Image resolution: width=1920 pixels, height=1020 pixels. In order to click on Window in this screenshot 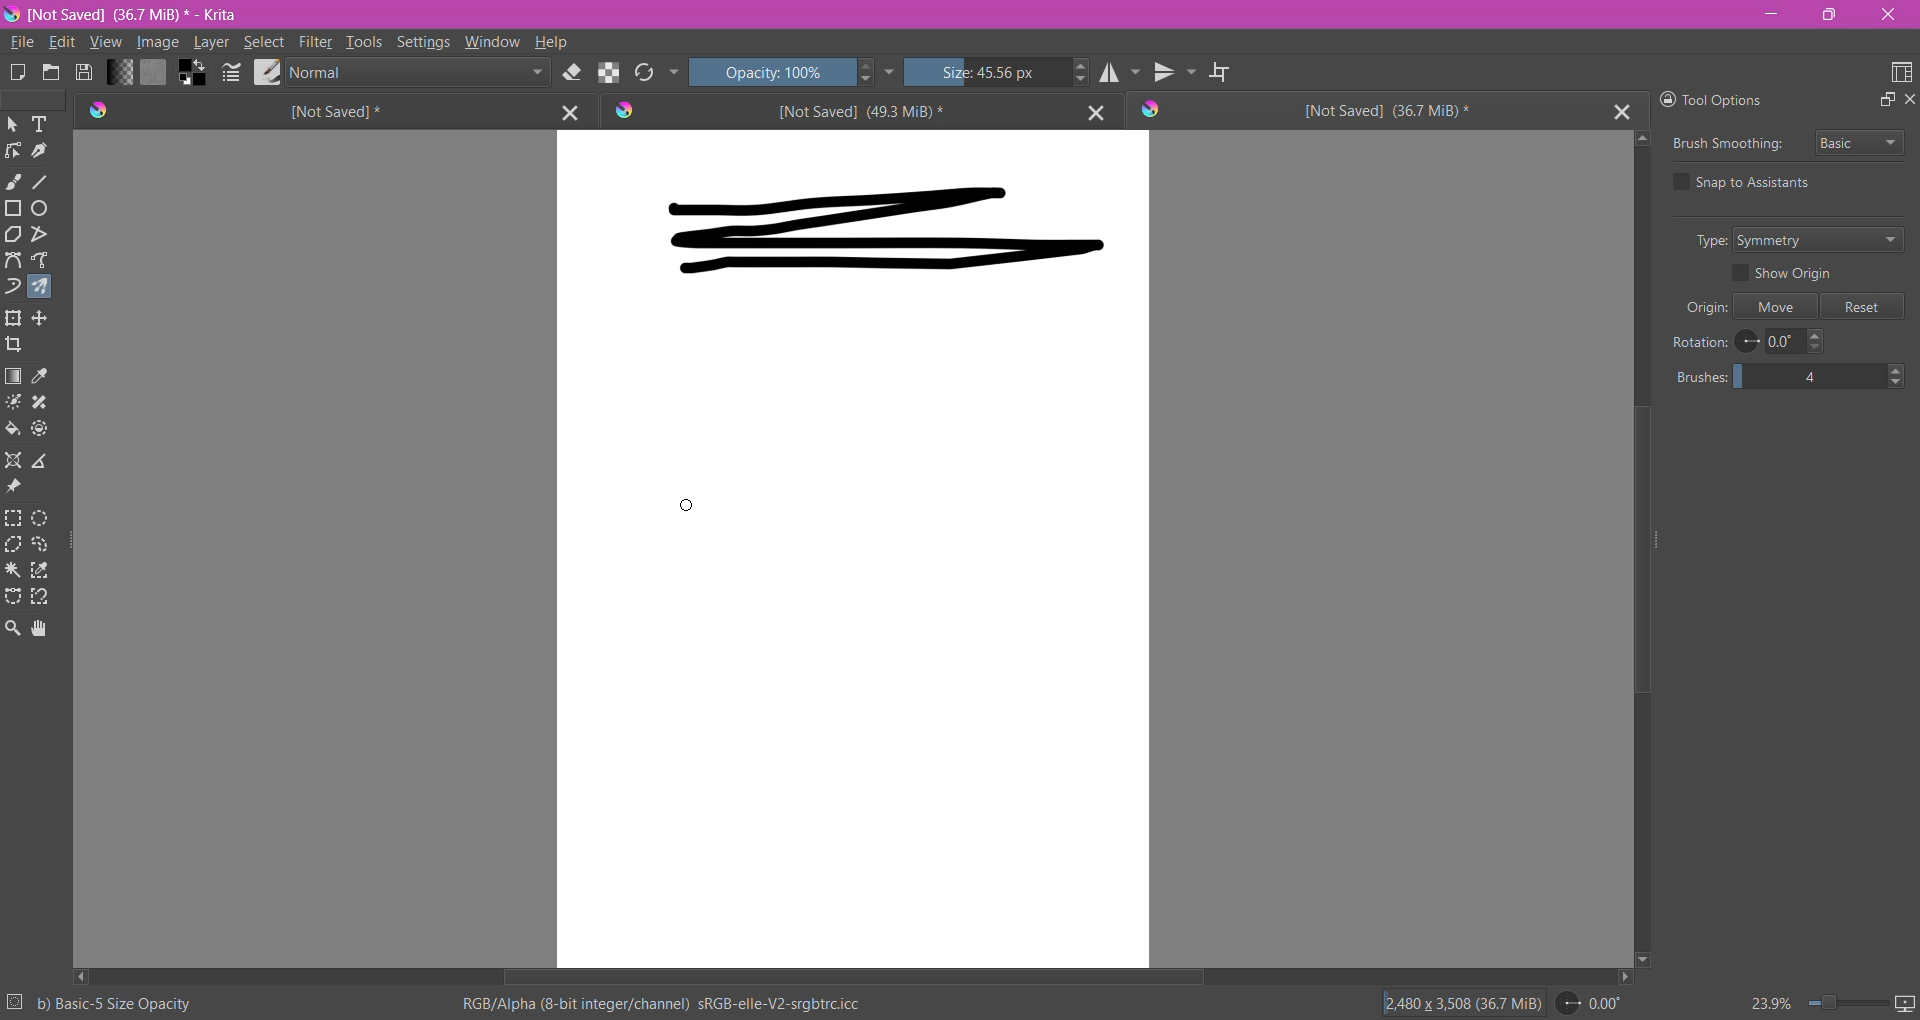, I will do `click(493, 41)`.